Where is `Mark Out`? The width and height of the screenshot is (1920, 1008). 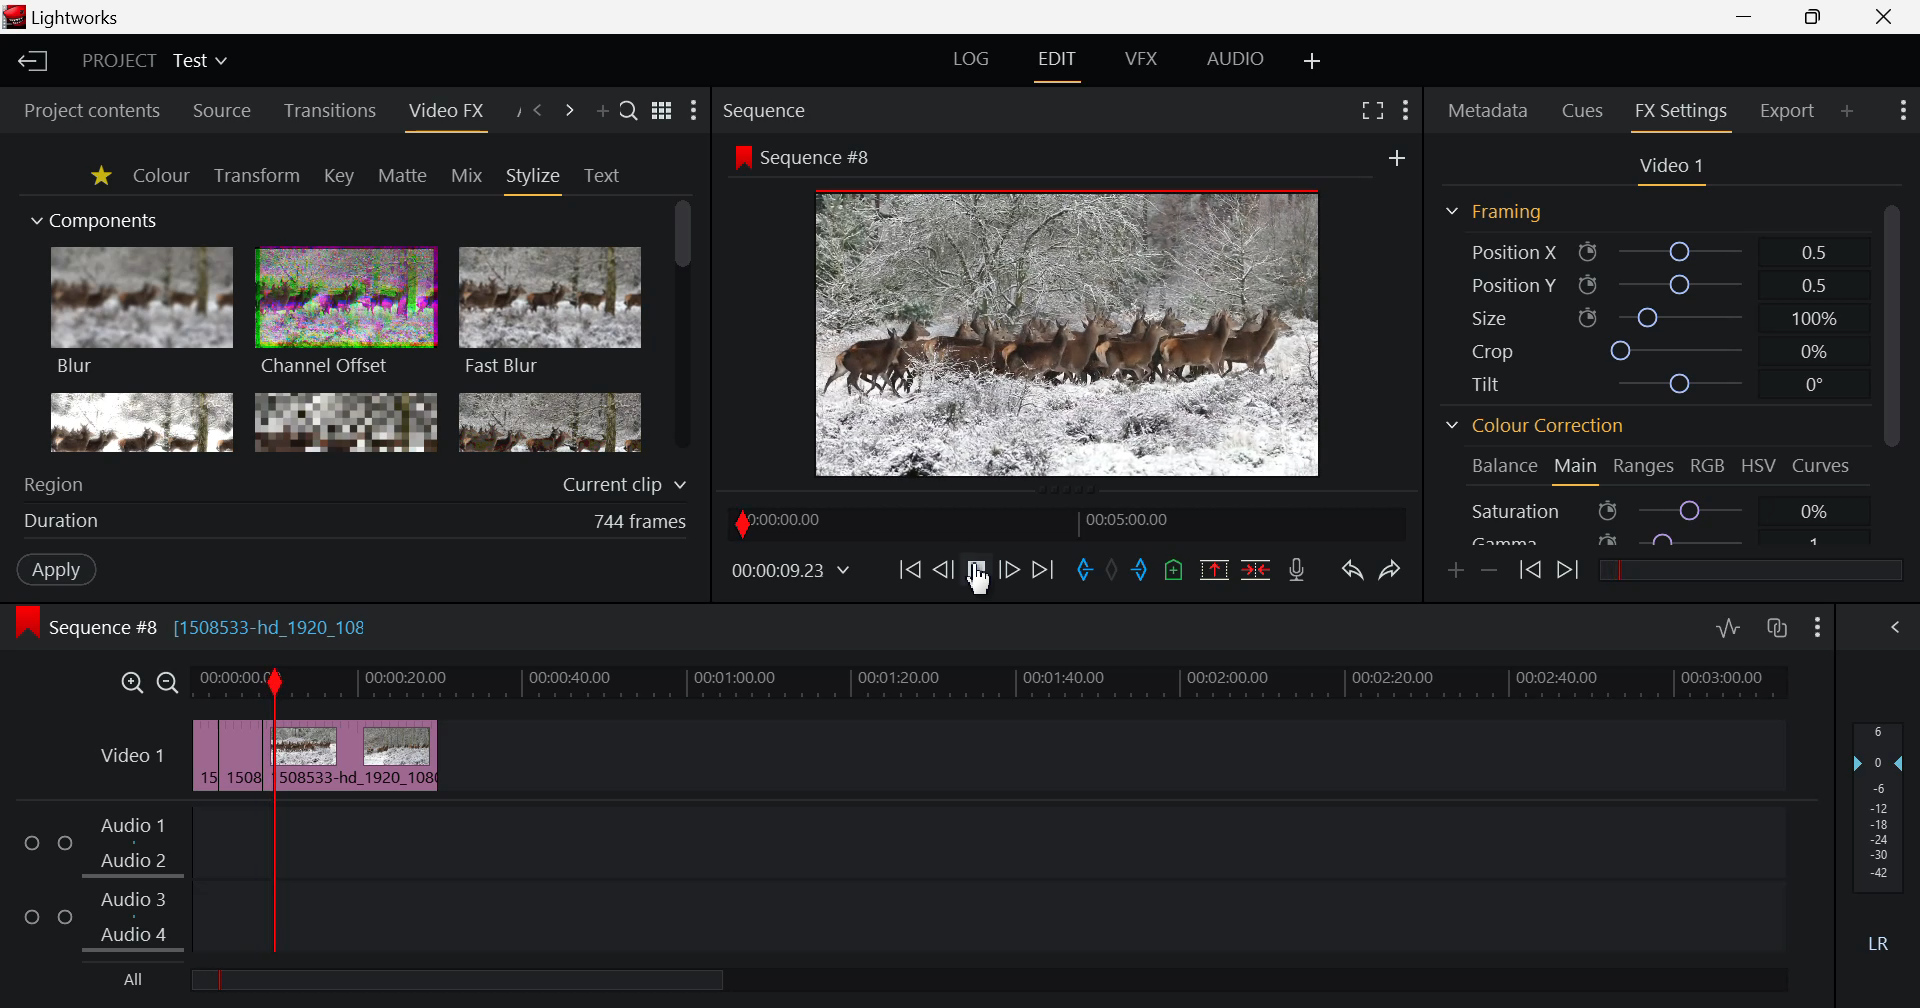 Mark Out is located at coordinates (1145, 572).